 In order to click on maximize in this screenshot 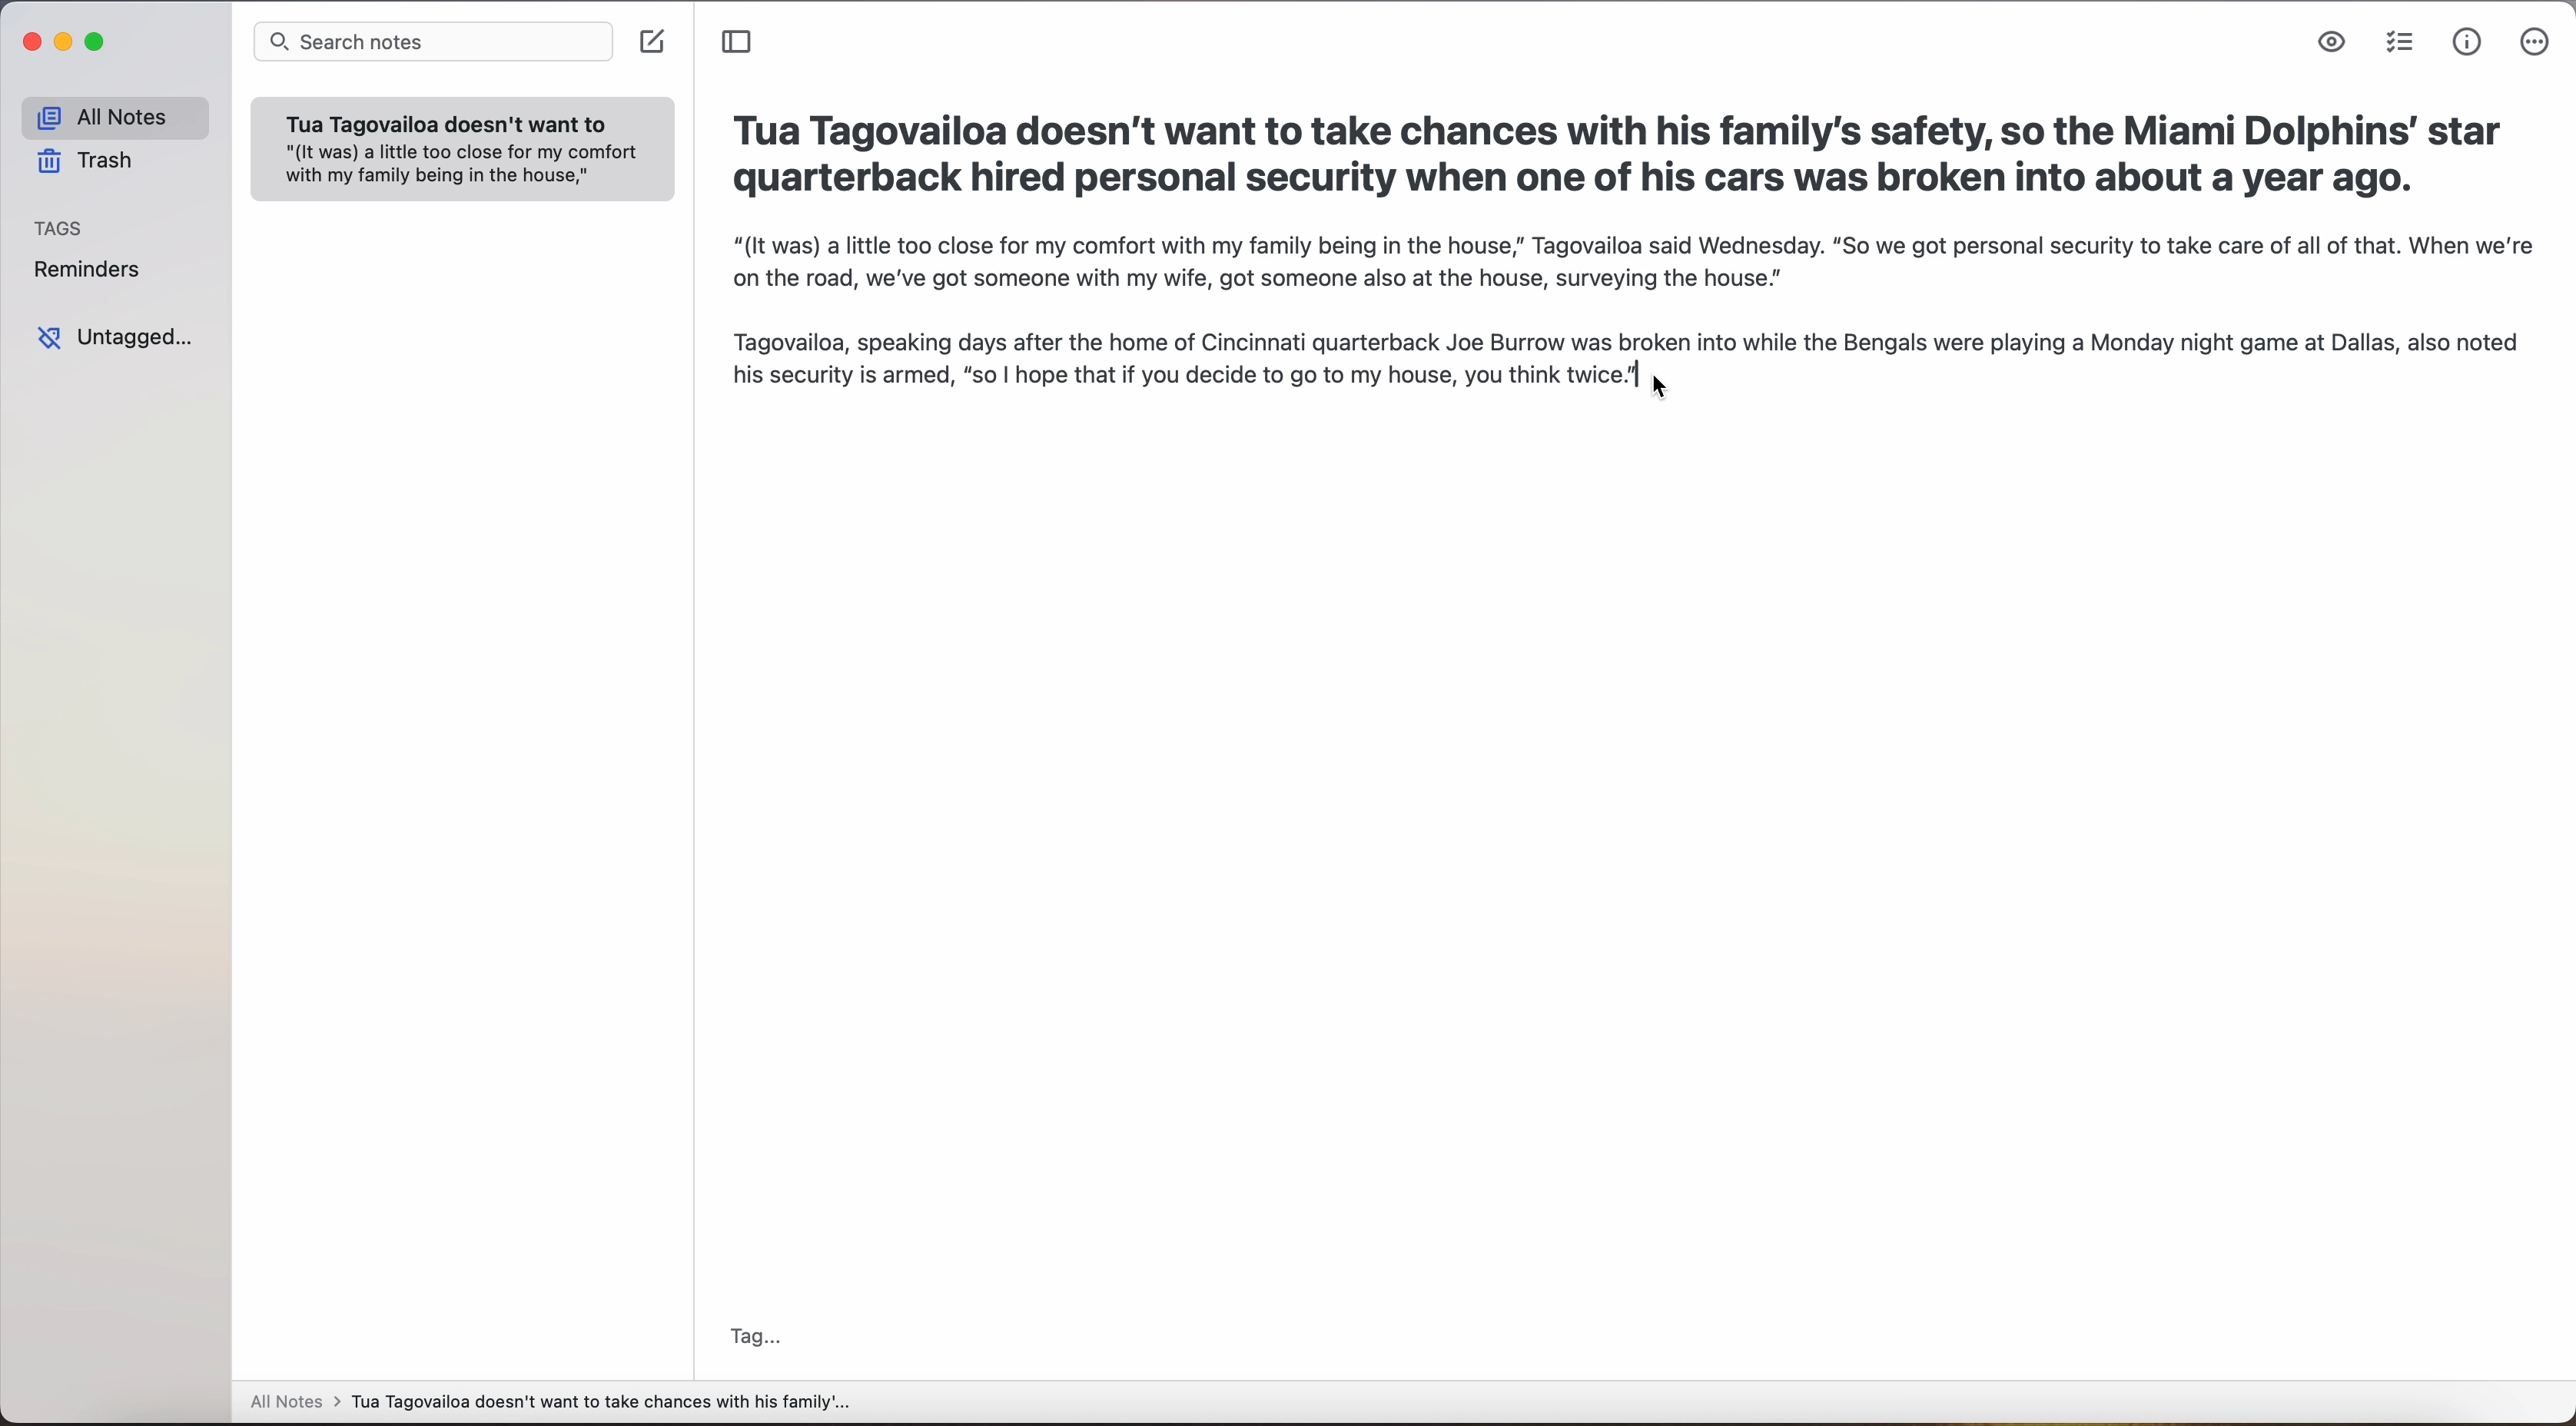, I will do `click(105, 43)`.